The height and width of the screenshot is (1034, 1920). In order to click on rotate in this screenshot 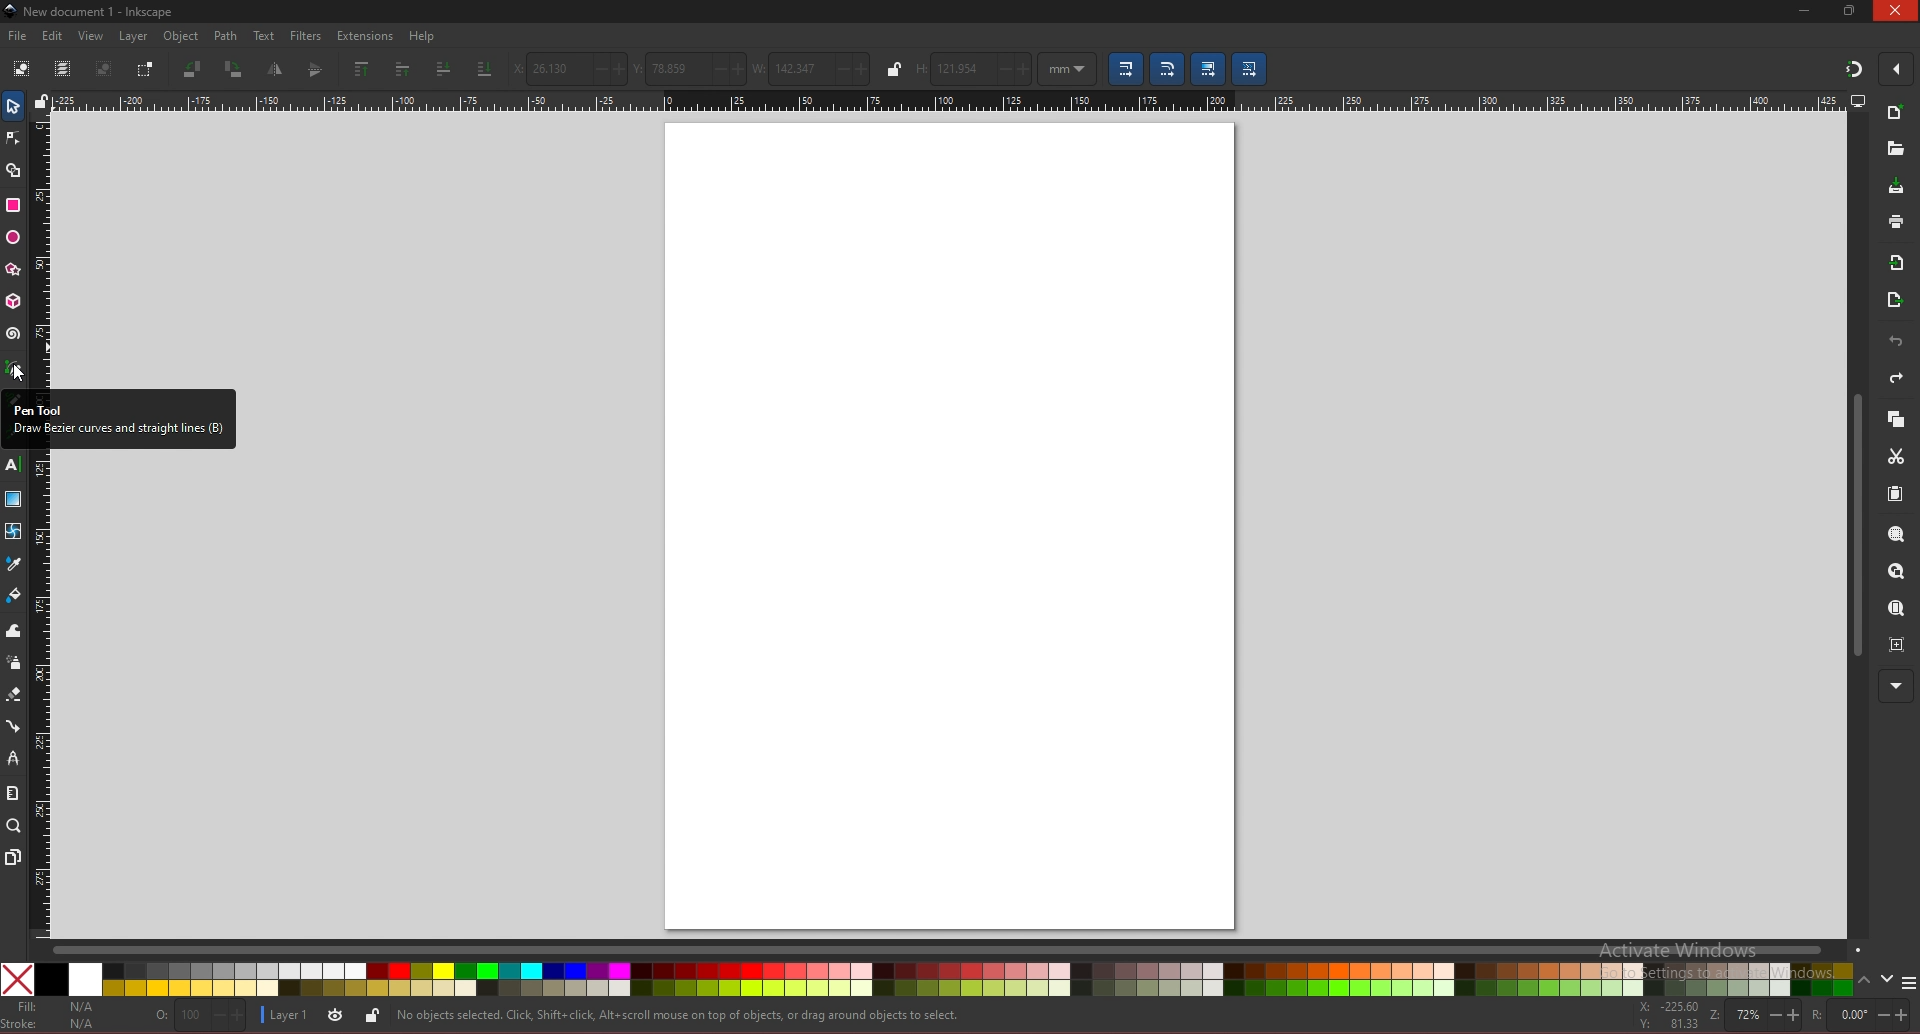, I will do `click(1857, 1015)`.